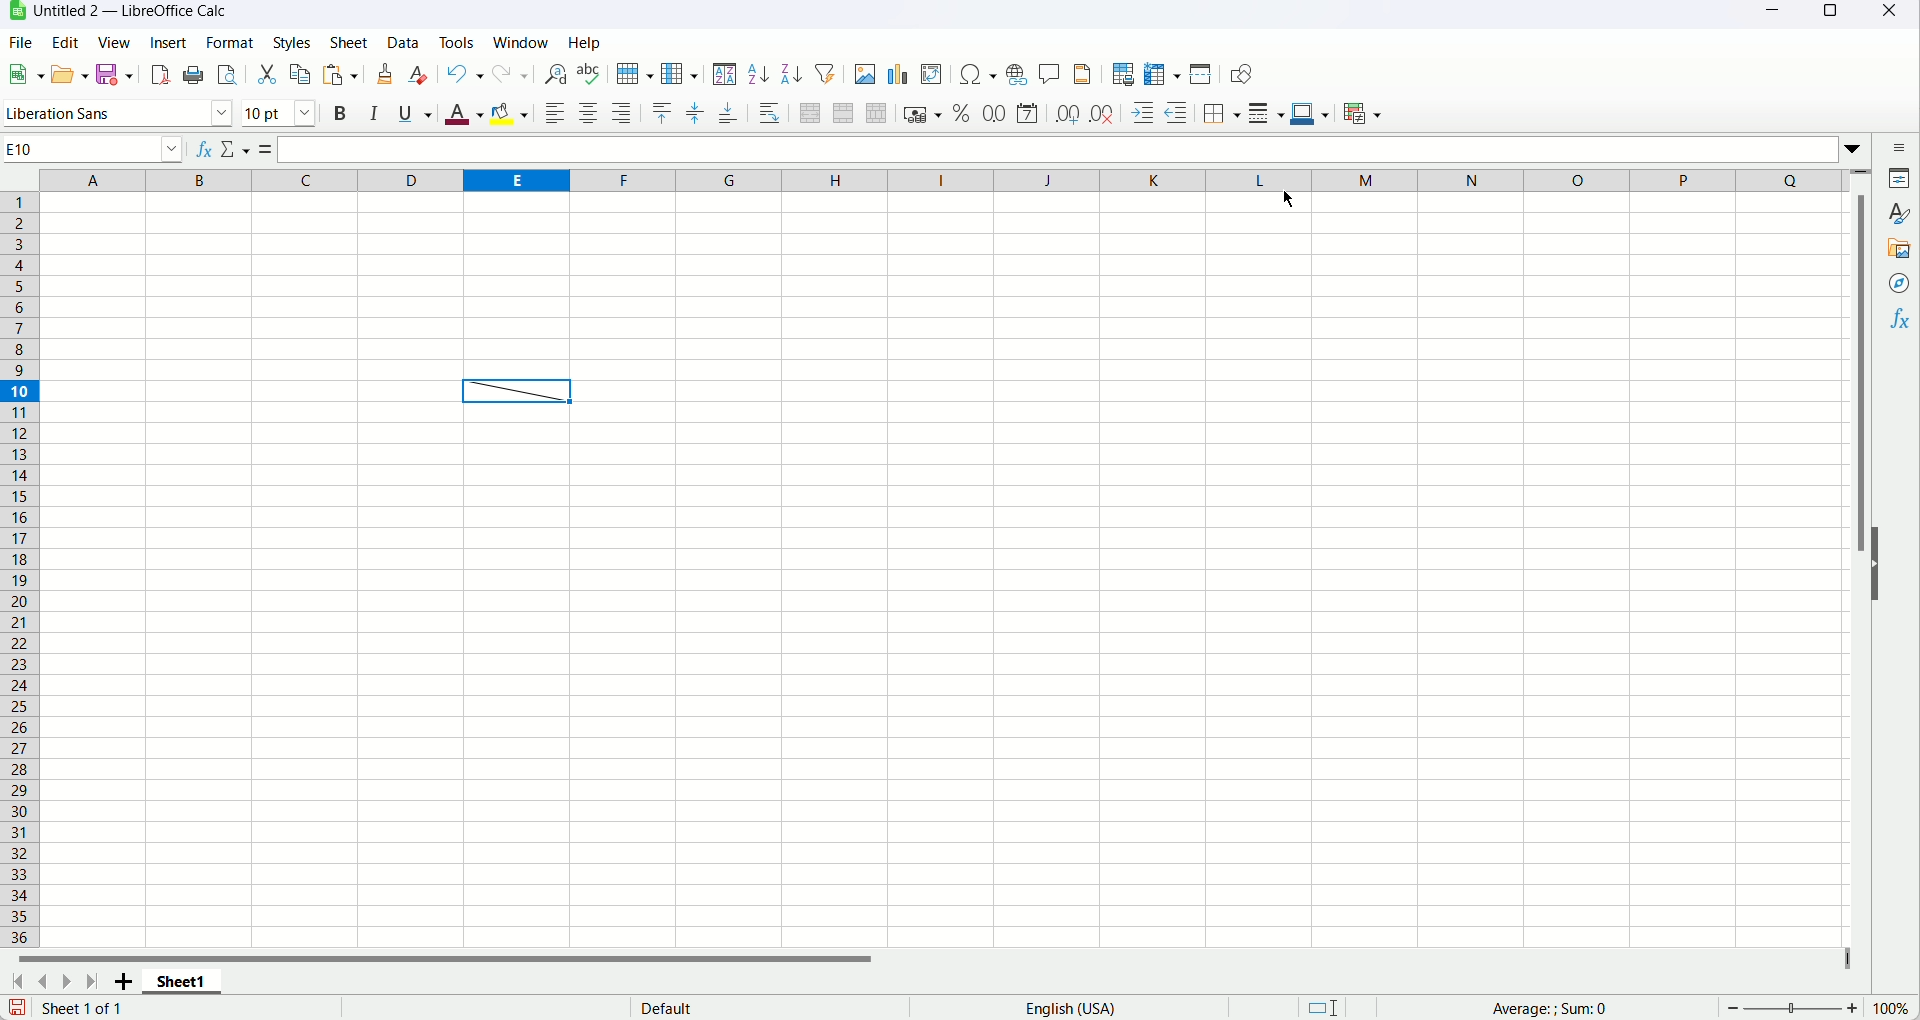  Describe the element at coordinates (586, 42) in the screenshot. I see `Help` at that location.